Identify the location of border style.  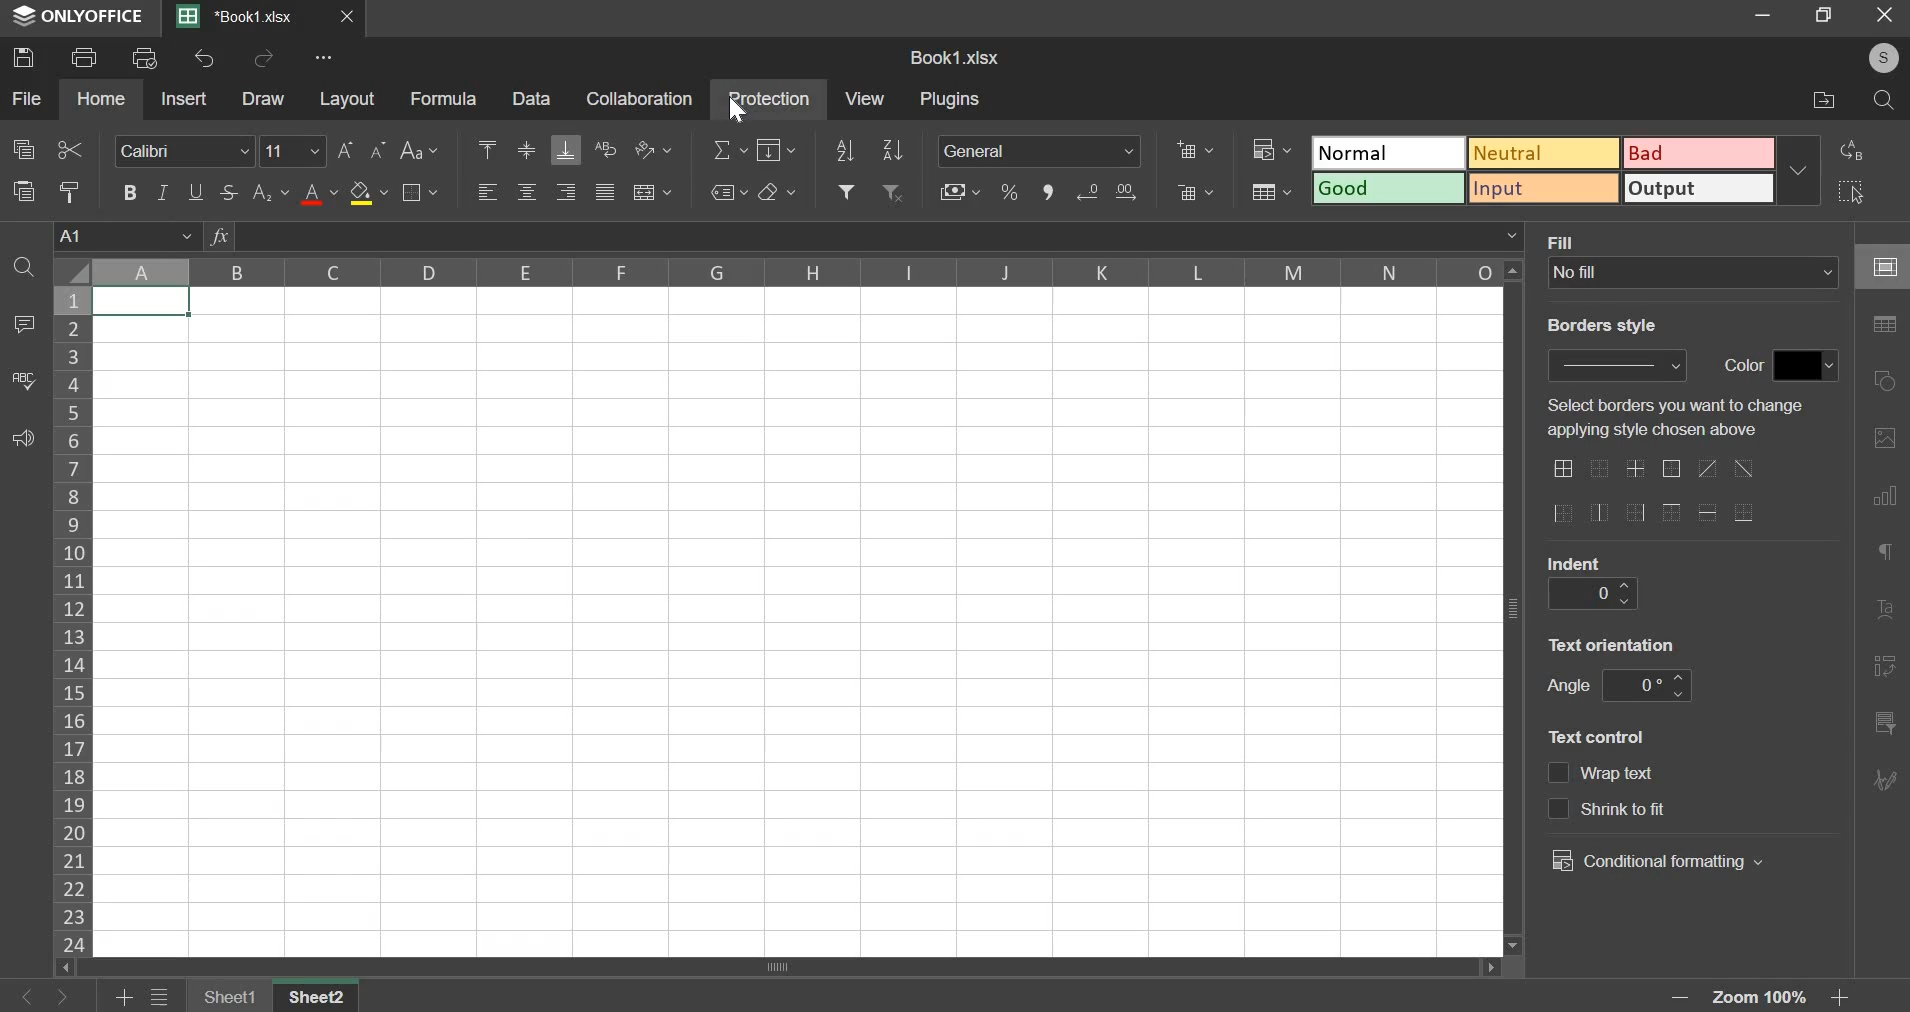
(1620, 364).